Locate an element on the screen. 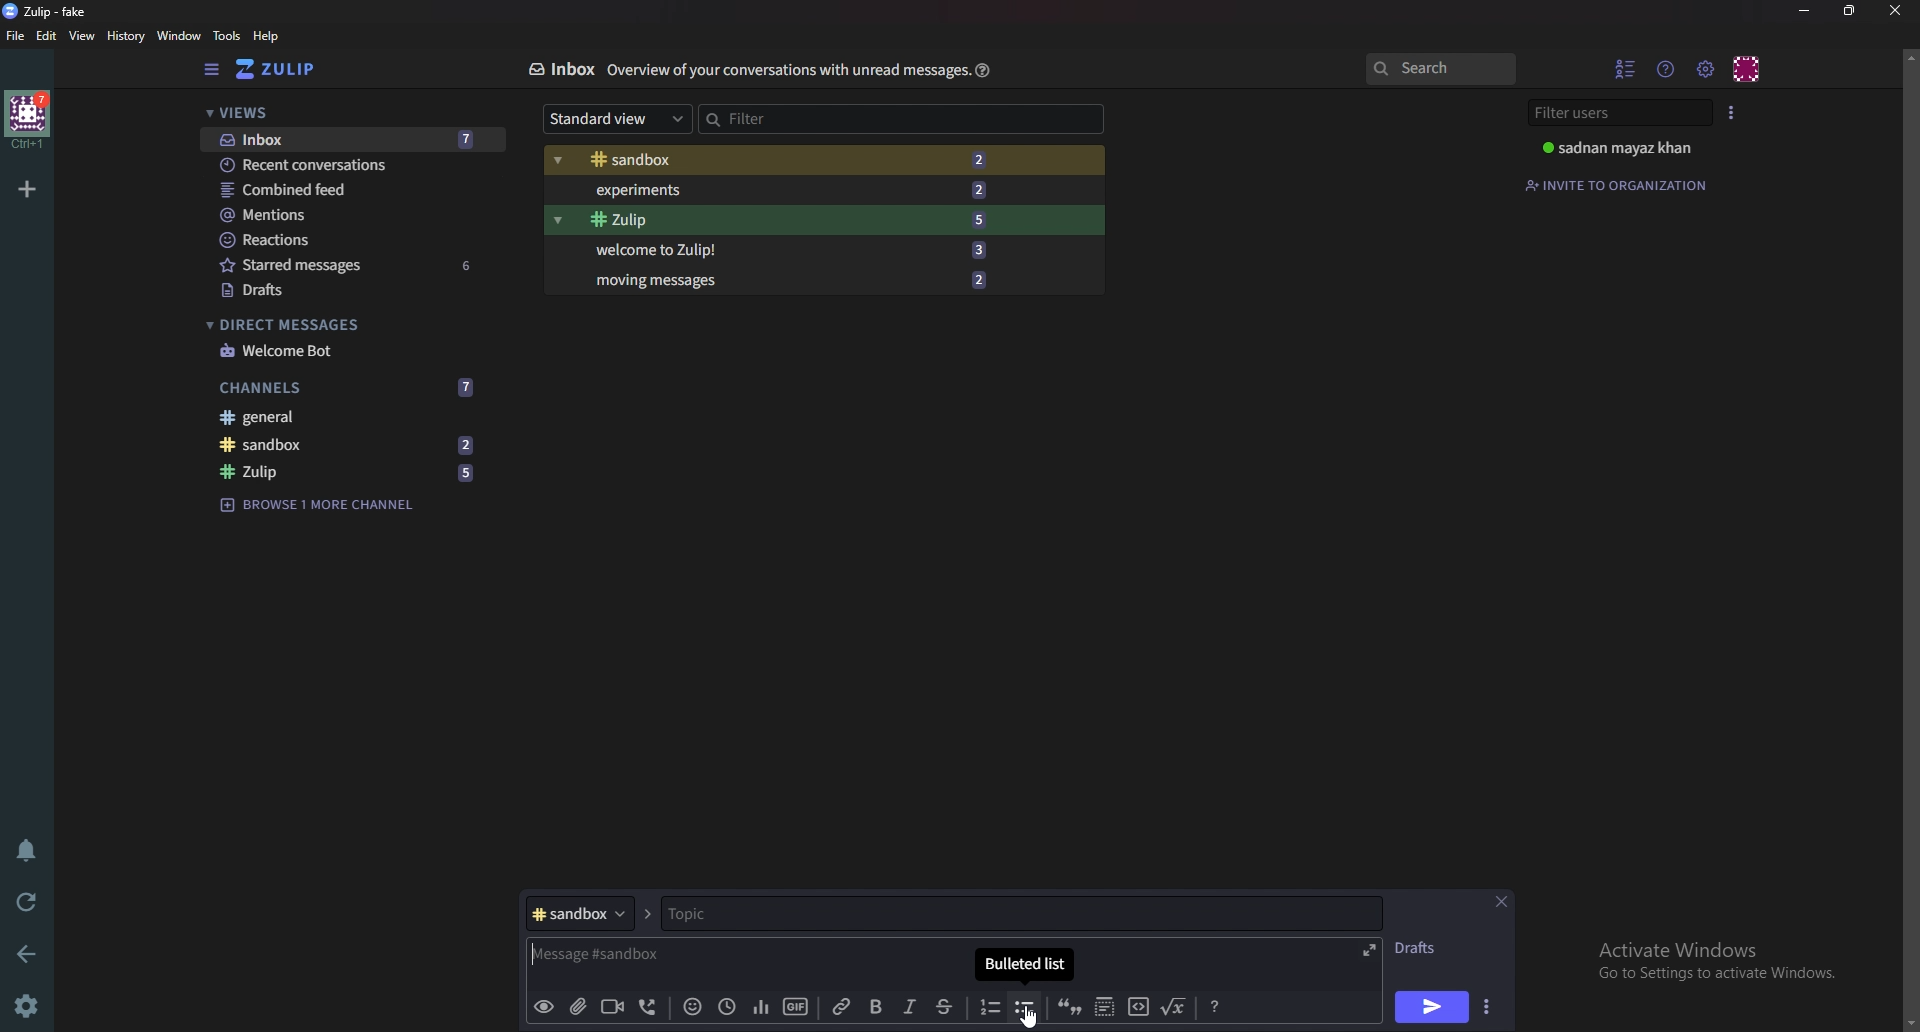 The image size is (1920, 1032). personal menu is located at coordinates (1748, 69).